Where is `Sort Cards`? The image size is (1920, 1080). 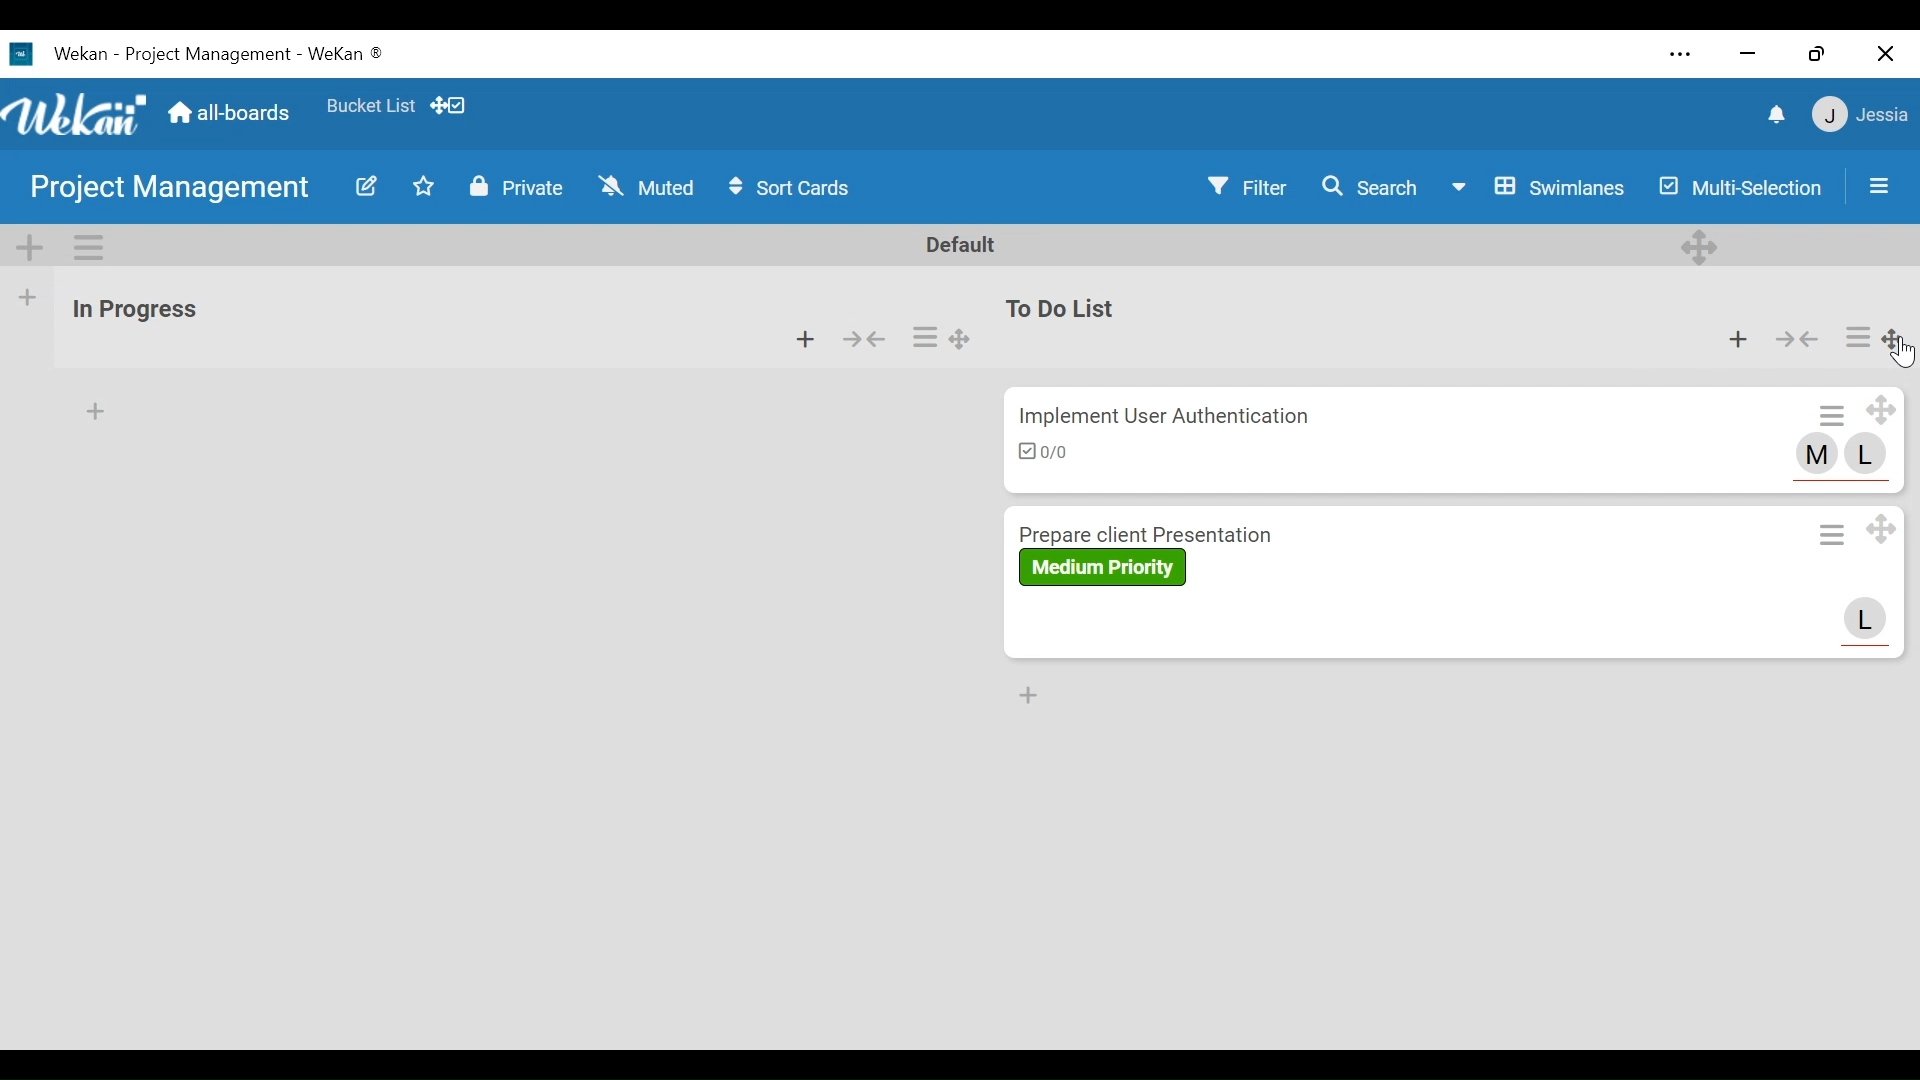
Sort Cards is located at coordinates (789, 188).